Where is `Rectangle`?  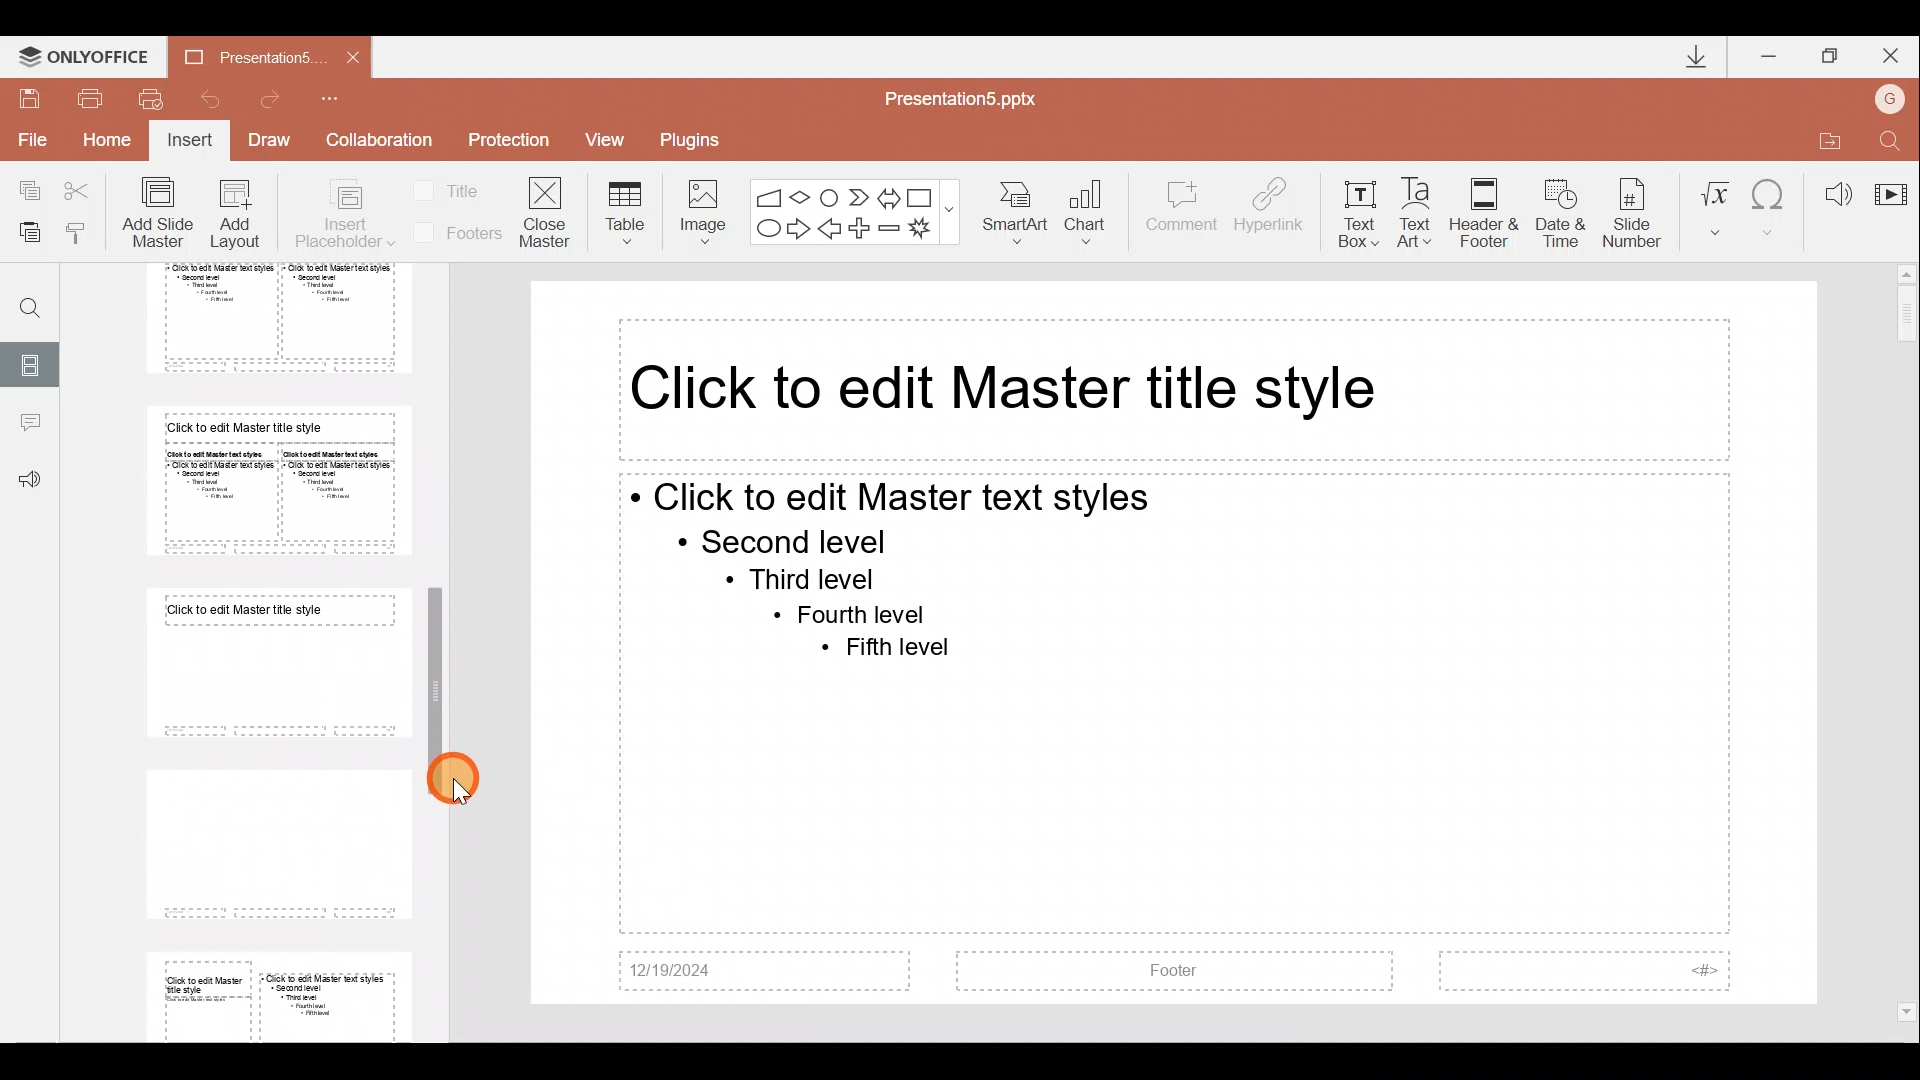 Rectangle is located at coordinates (922, 195).